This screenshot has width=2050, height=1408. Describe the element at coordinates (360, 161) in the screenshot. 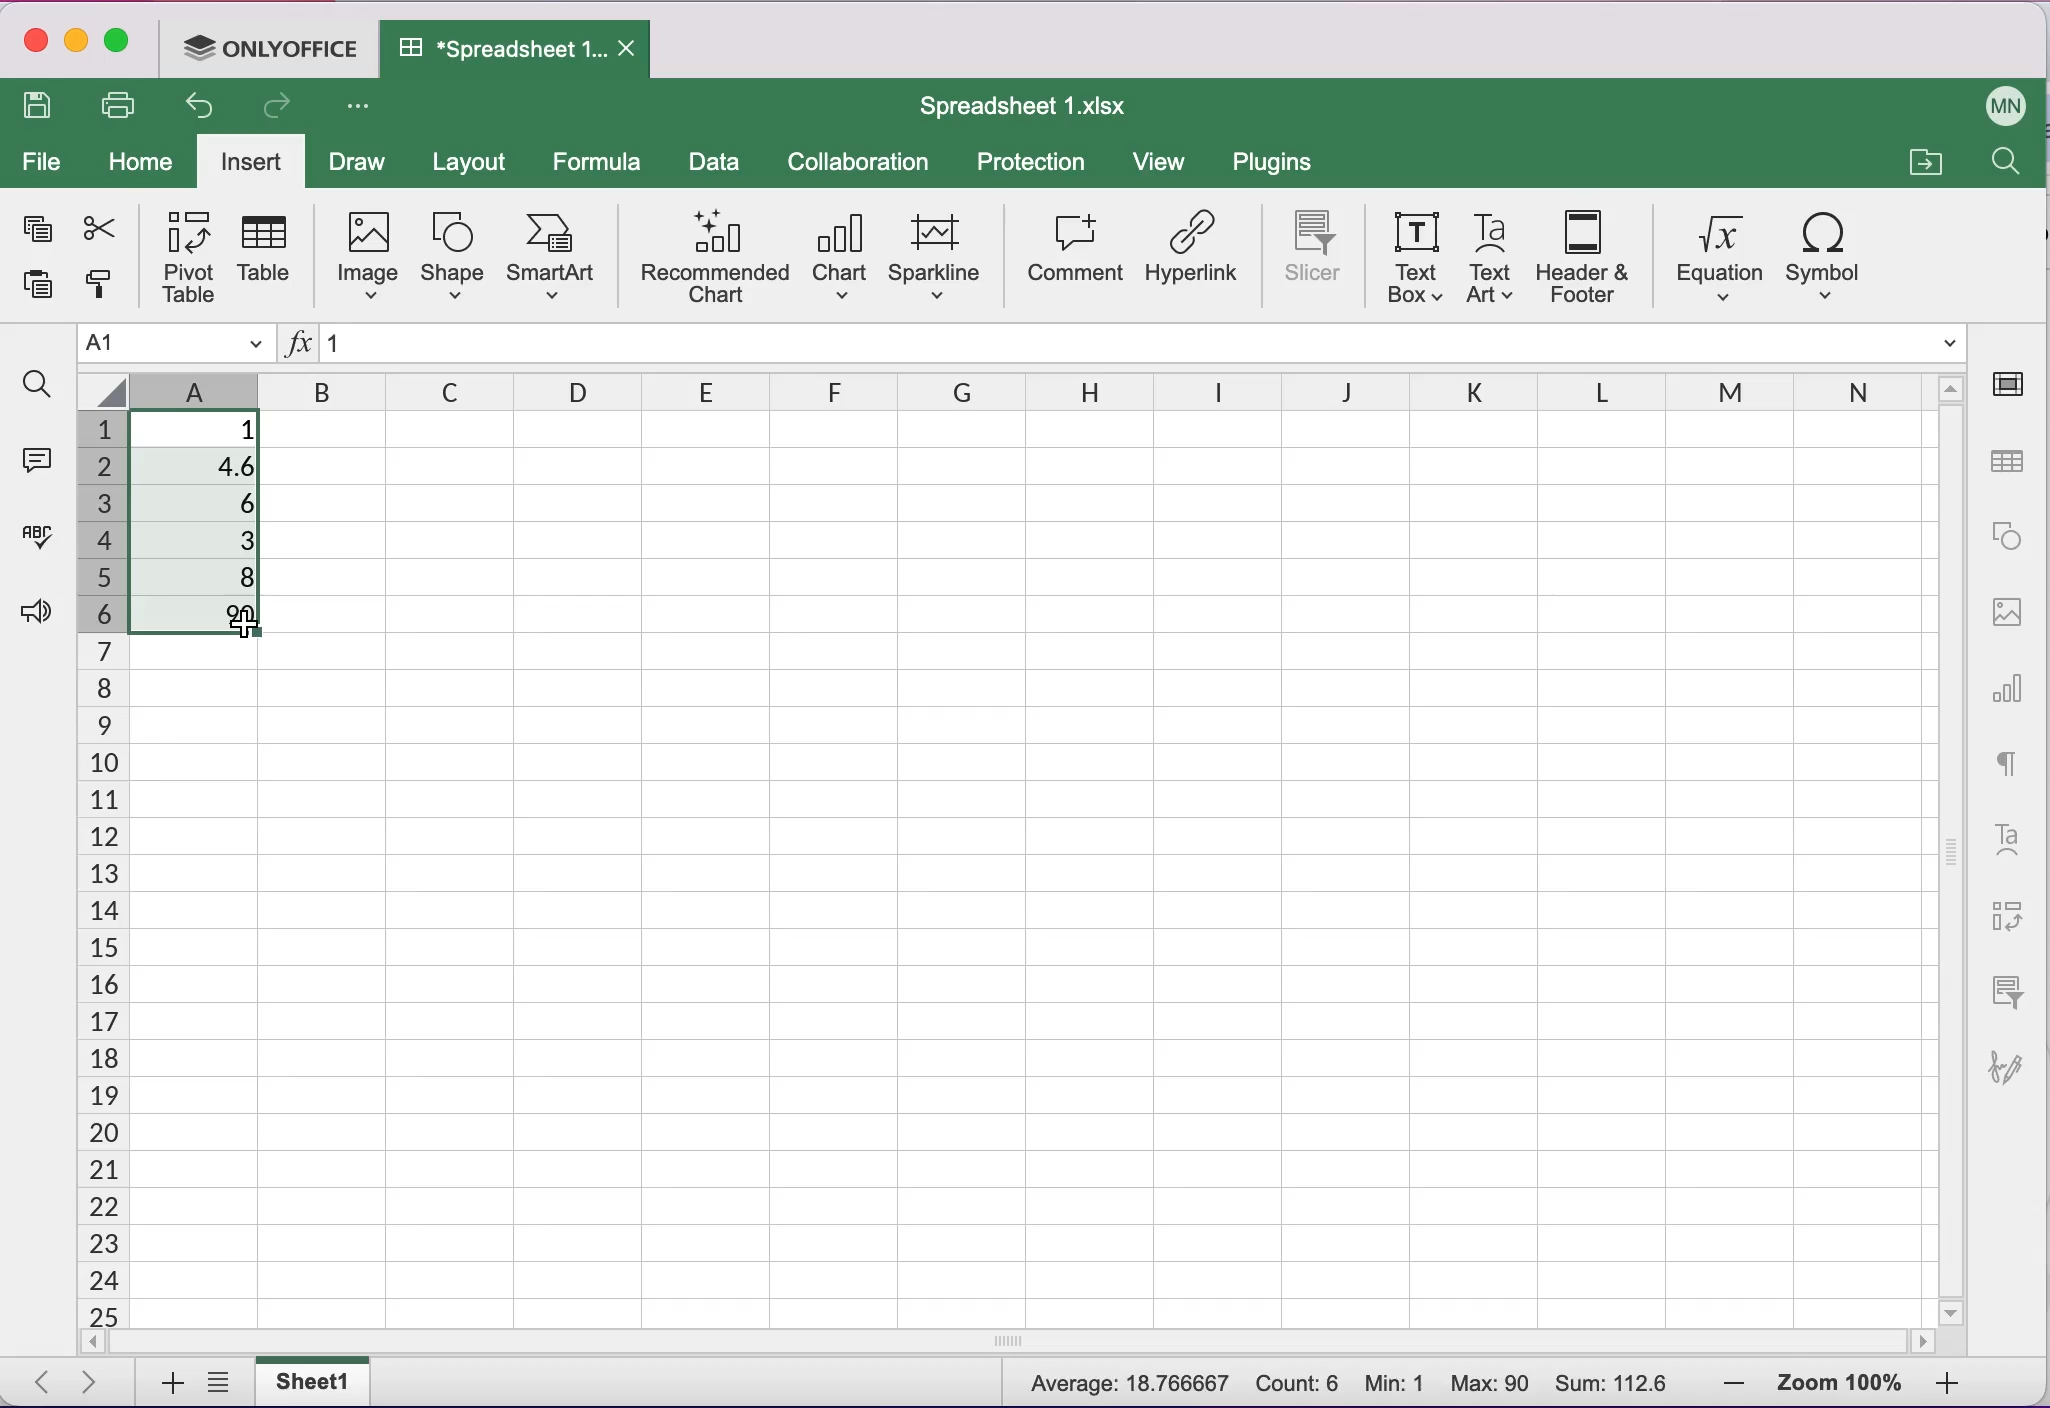

I see `draw` at that location.